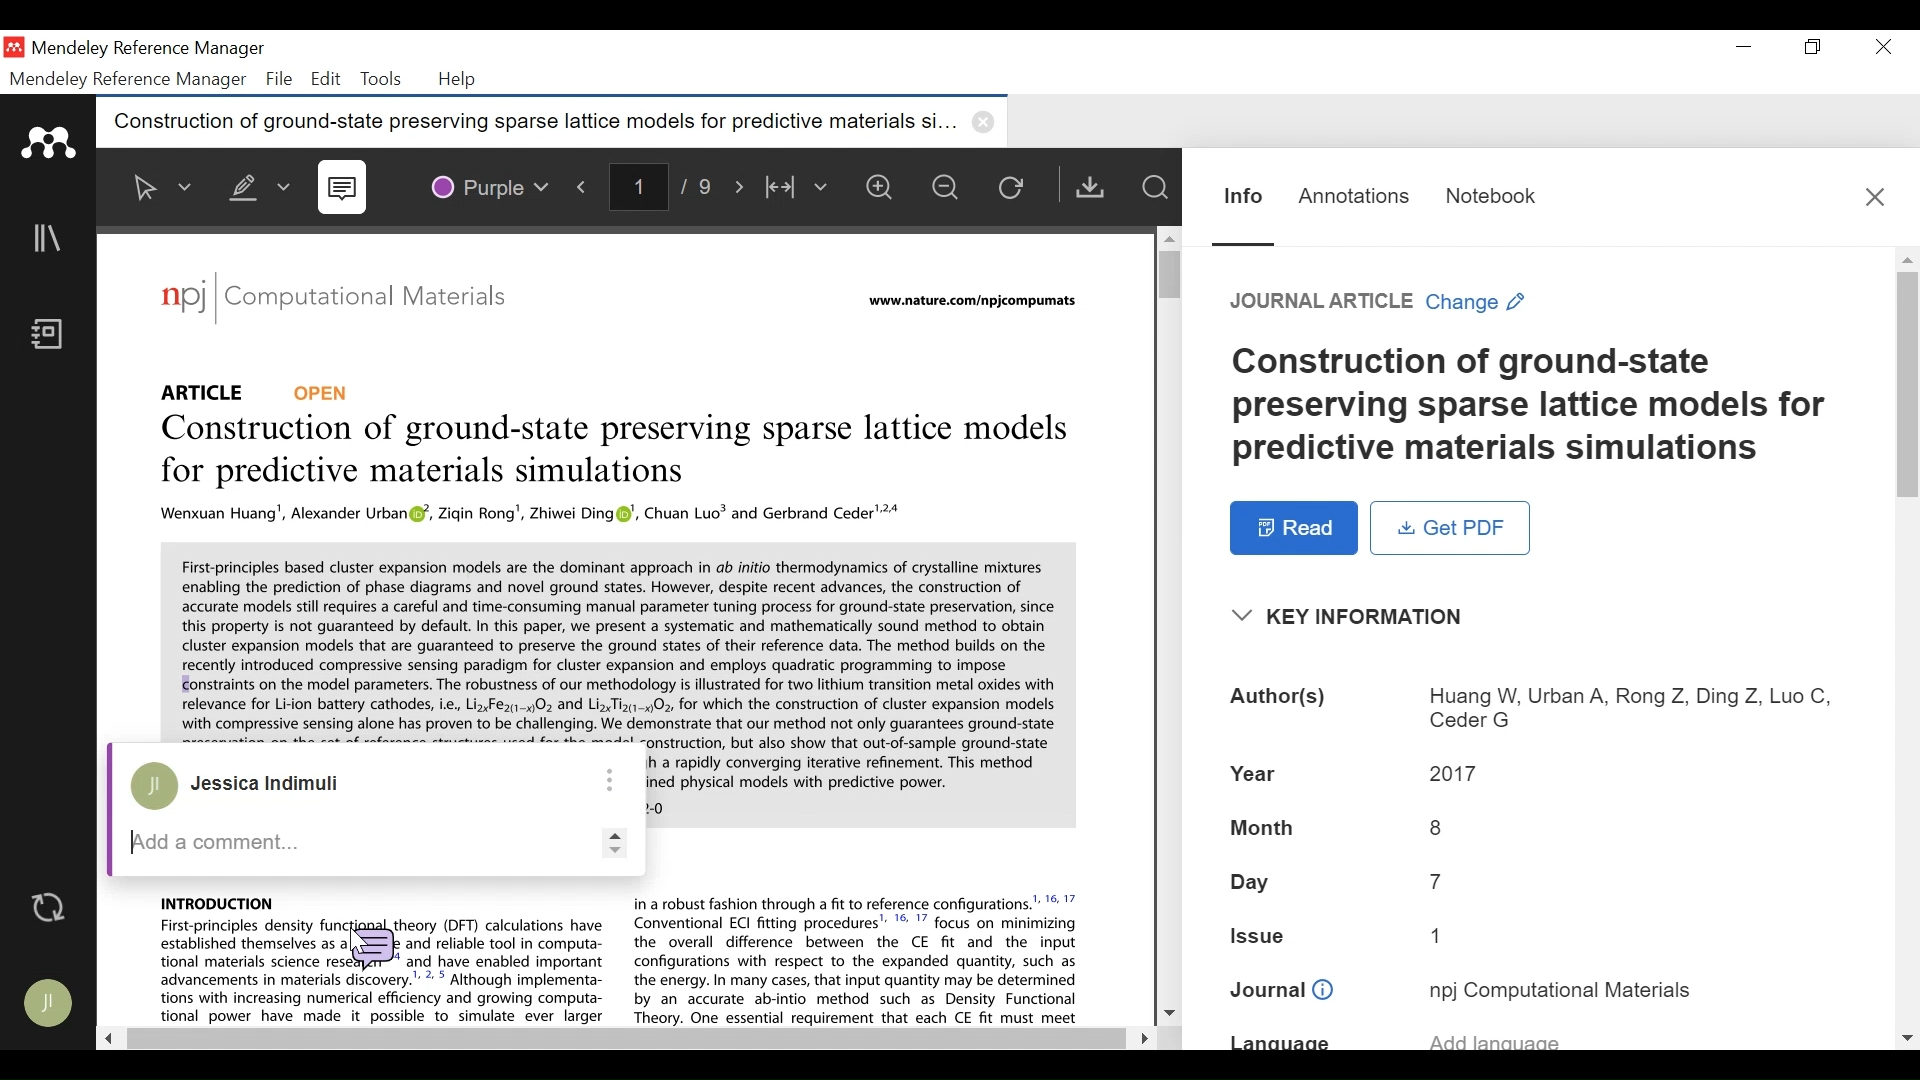  What do you see at coordinates (255, 183) in the screenshot?
I see `Highlight` at bounding box center [255, 183].